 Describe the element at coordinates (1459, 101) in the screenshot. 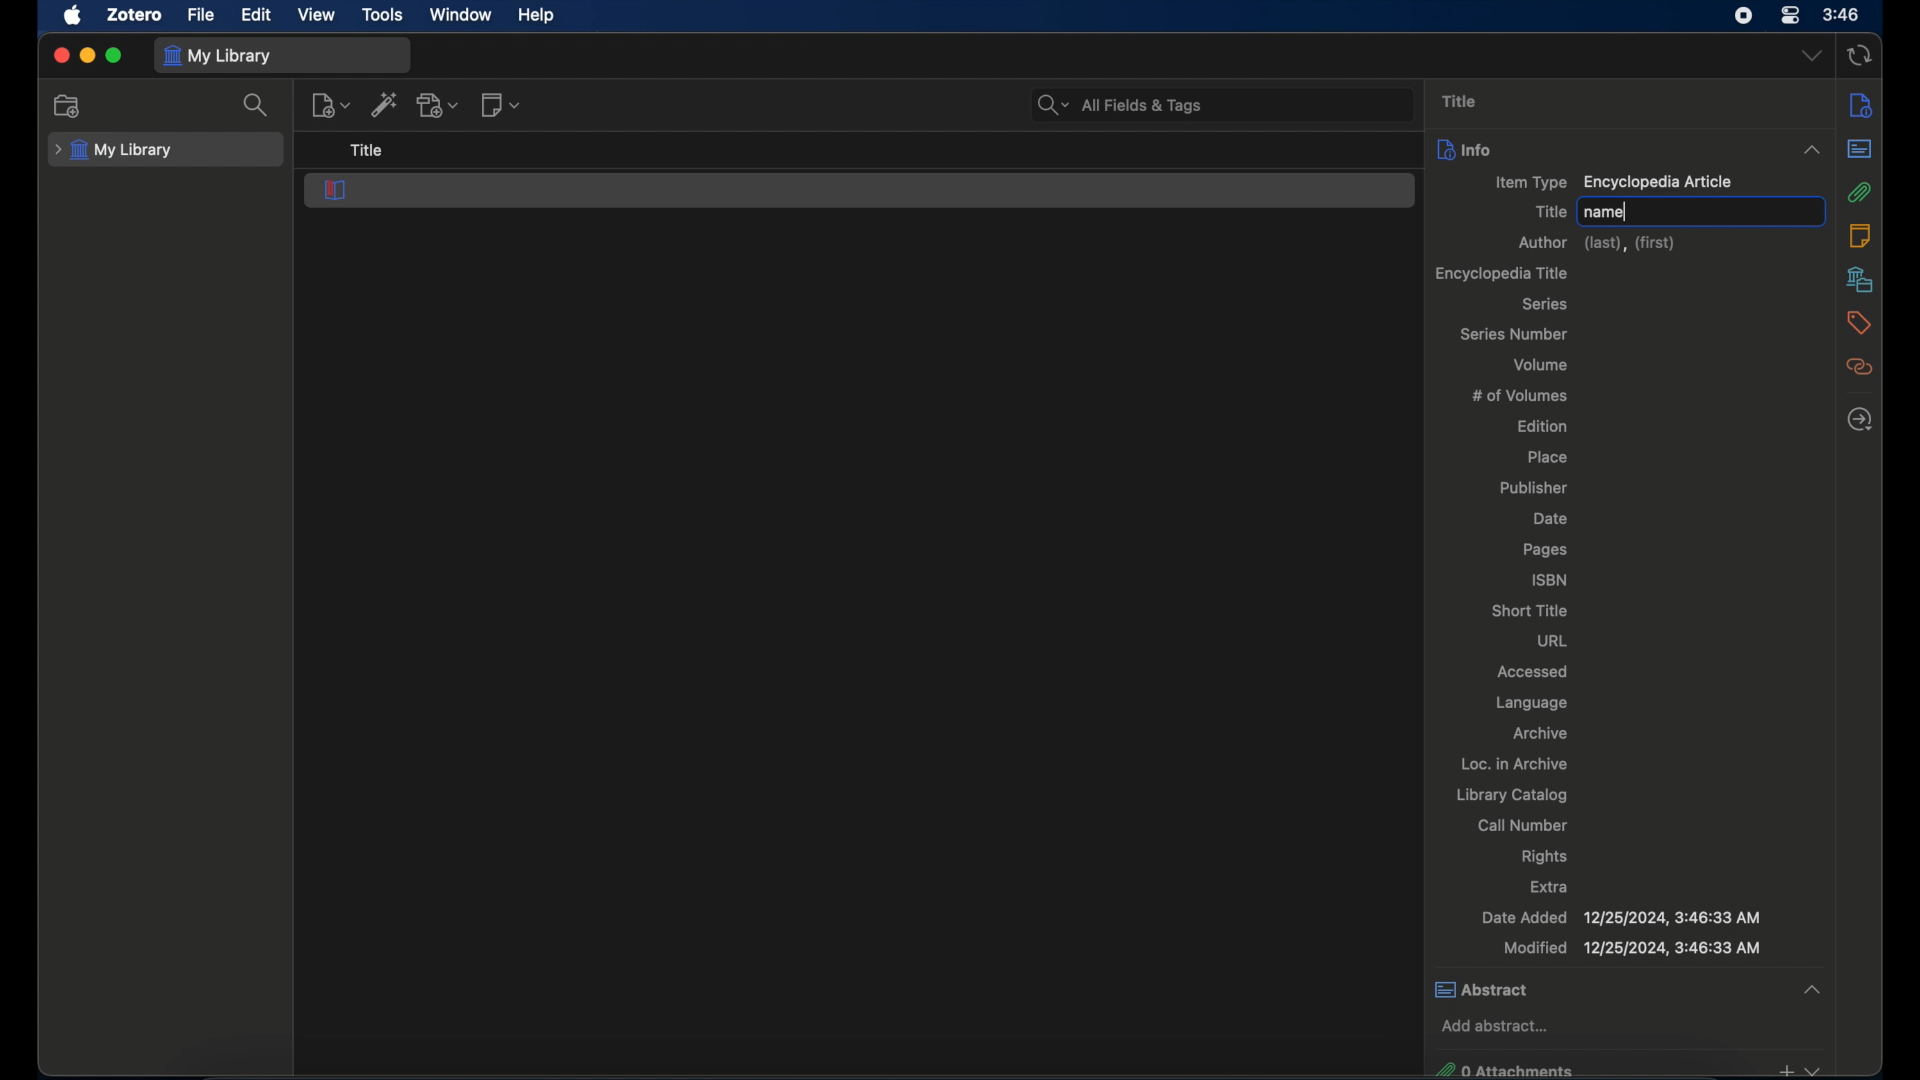

I see `title` at that location.